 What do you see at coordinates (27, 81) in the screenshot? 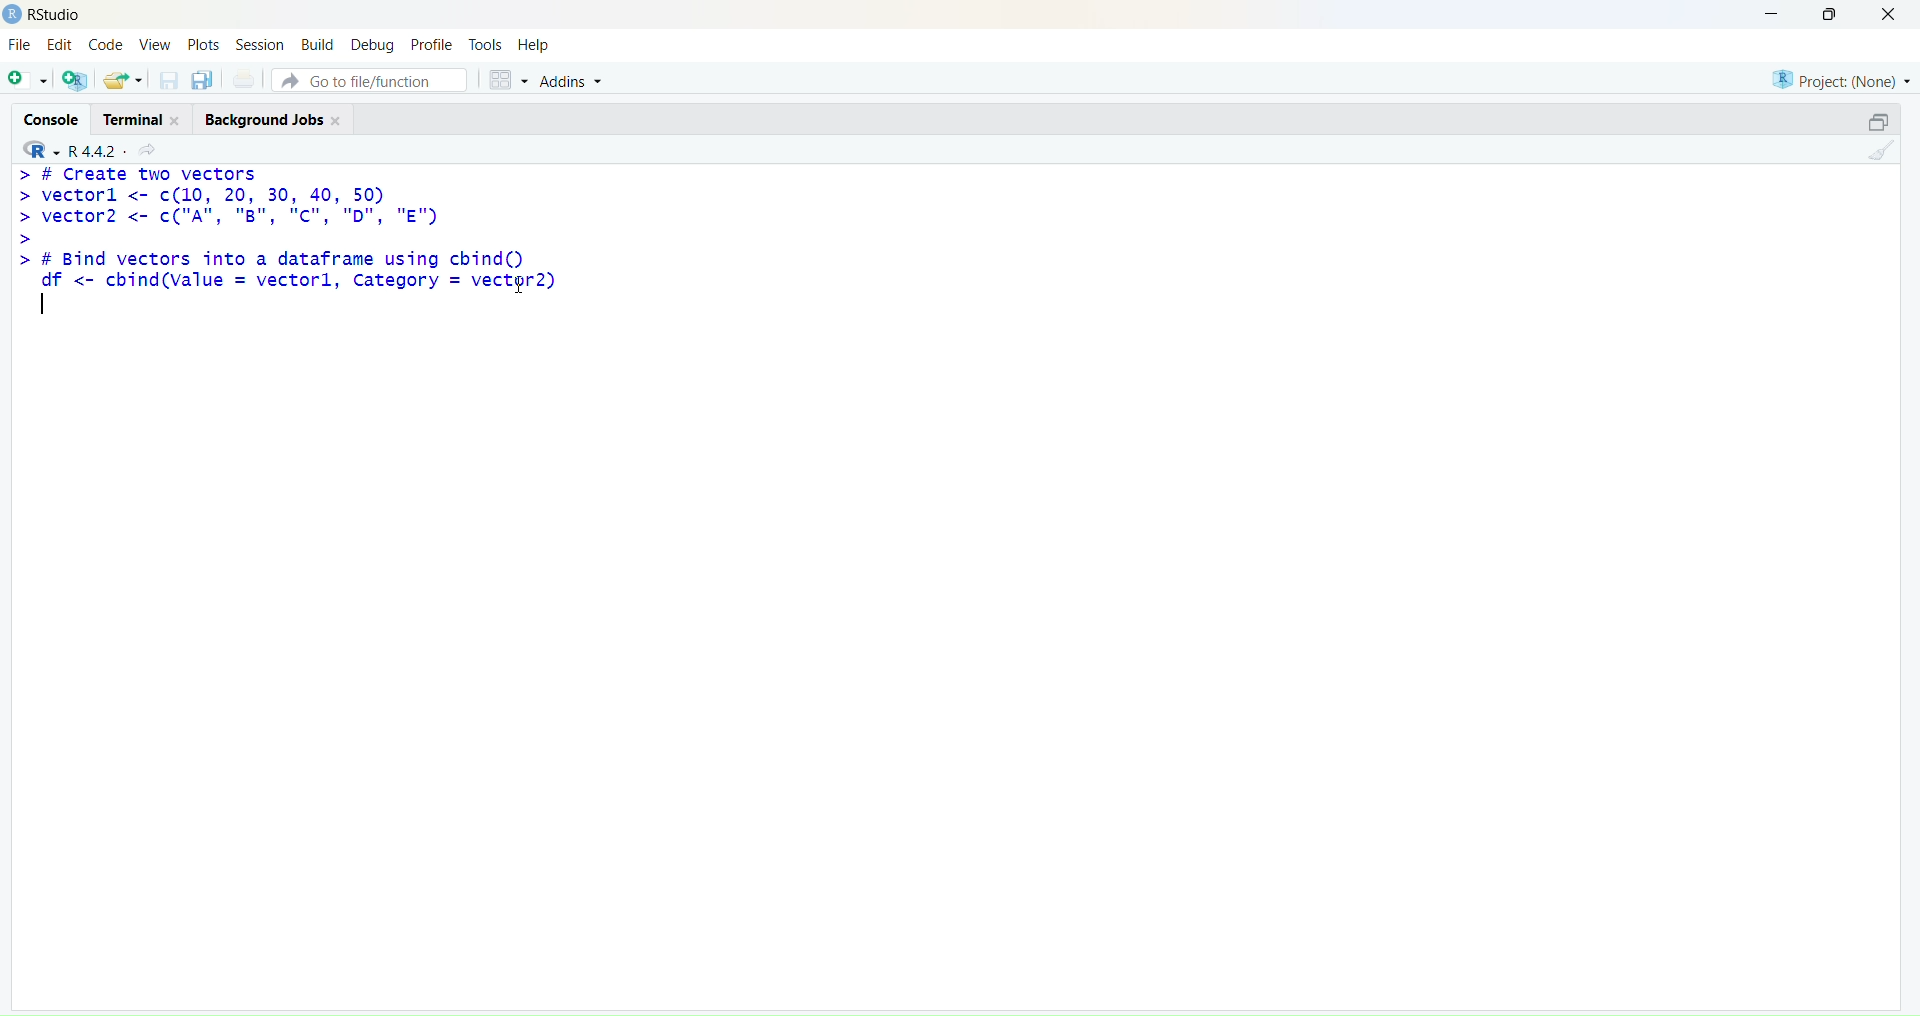
I see `New File` at bounding box center [27, 81].